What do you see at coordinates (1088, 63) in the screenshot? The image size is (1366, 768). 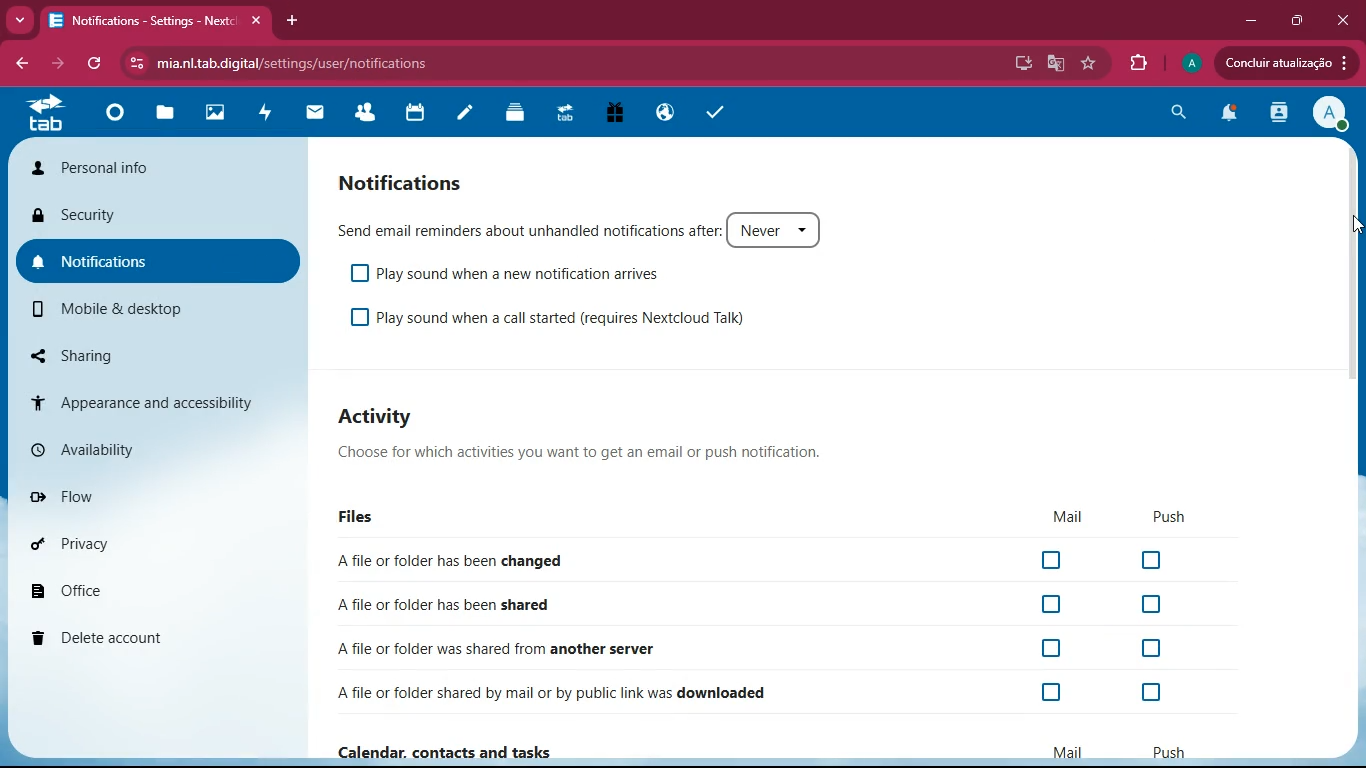 I see `favourite` at bounding box center [1088, 63].